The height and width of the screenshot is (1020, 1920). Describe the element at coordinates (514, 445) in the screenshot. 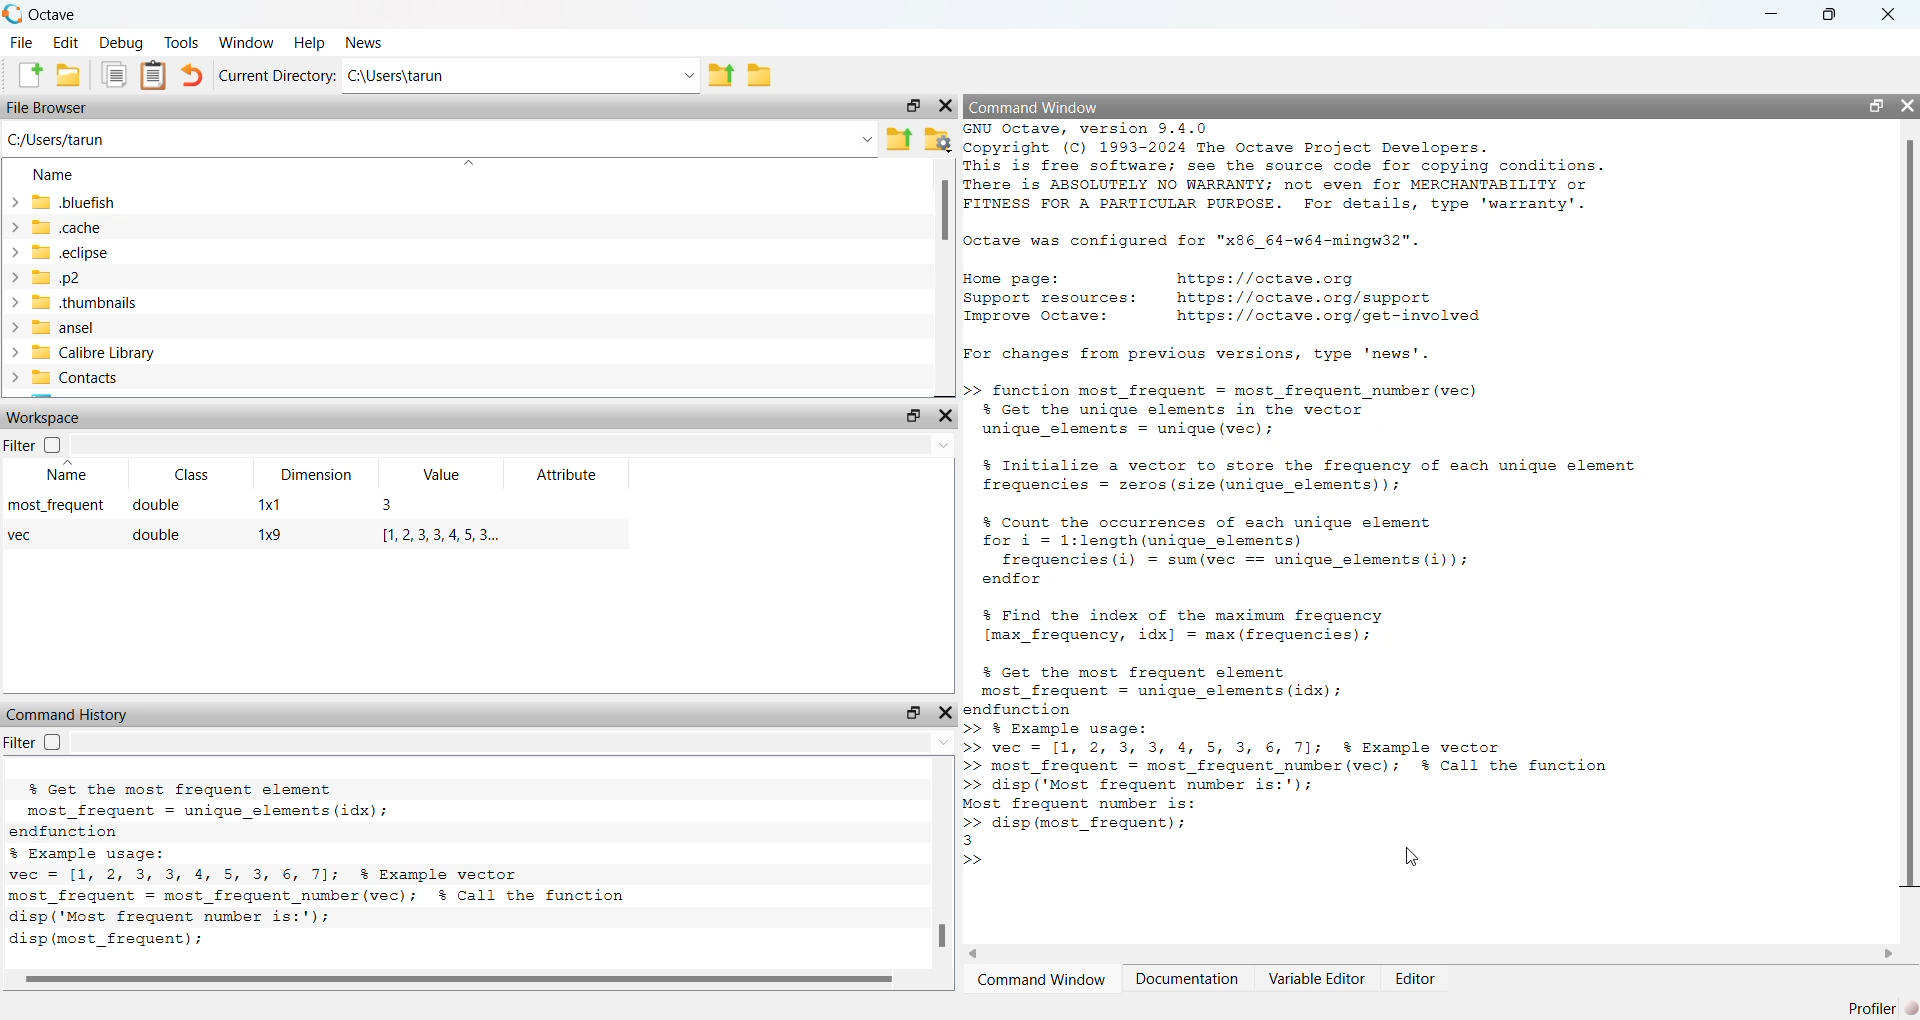

I see `Enter text to filter the workspace` at that location.